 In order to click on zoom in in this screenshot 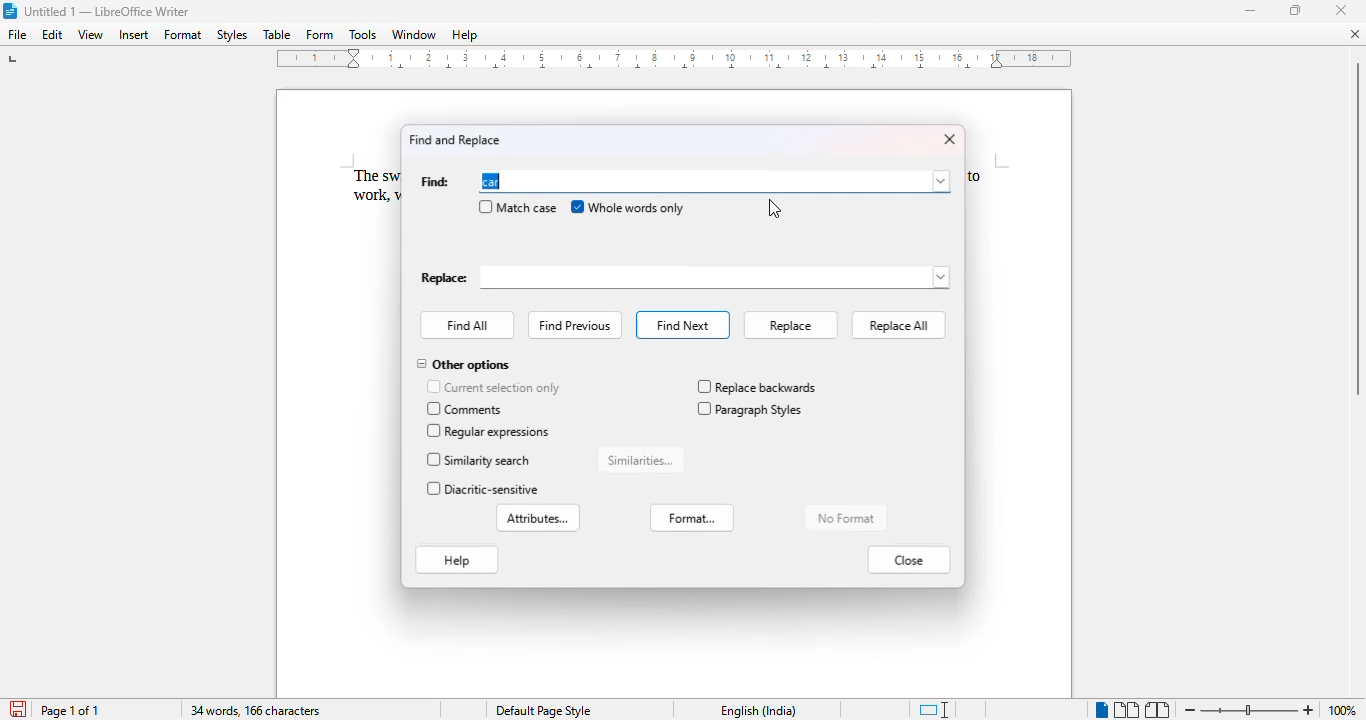, I will do `click(1309, 709)`.